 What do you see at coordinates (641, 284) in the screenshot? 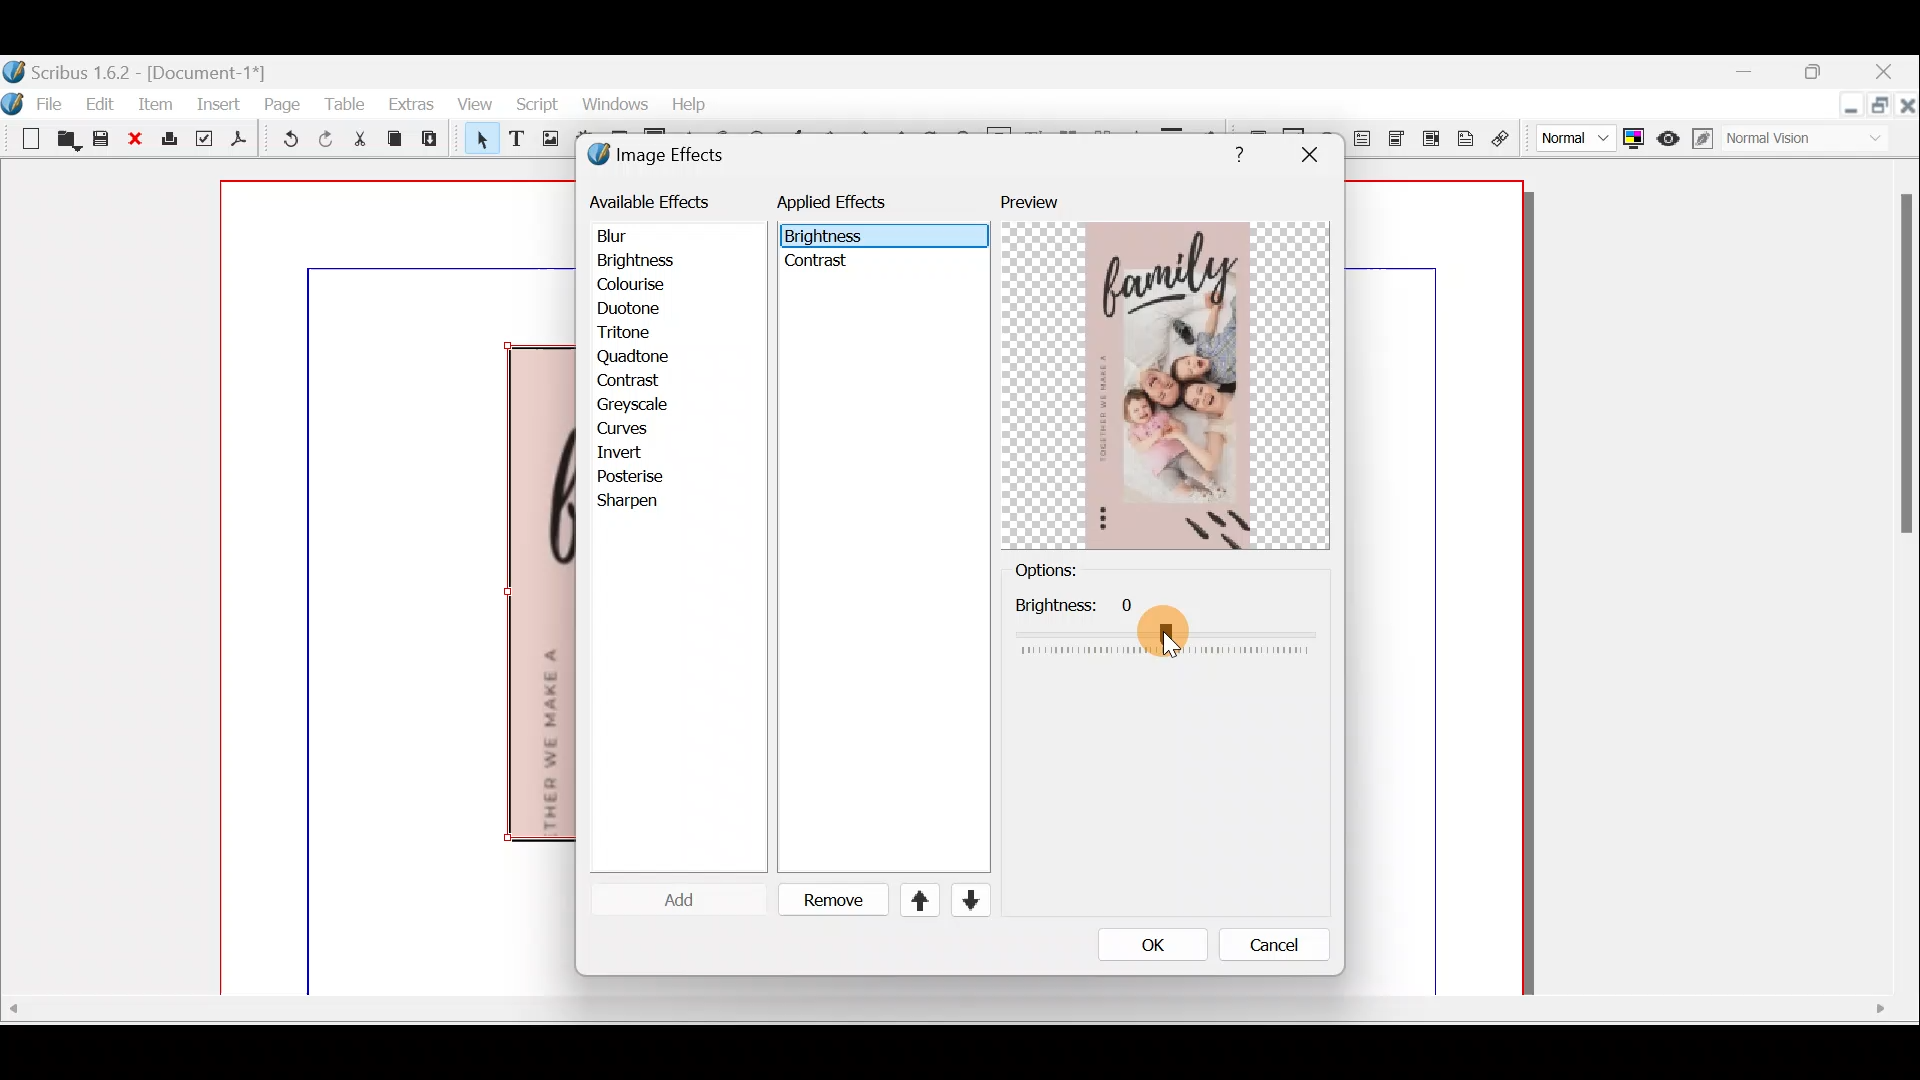
I see `Colourise` at bounding box center [641, 284].